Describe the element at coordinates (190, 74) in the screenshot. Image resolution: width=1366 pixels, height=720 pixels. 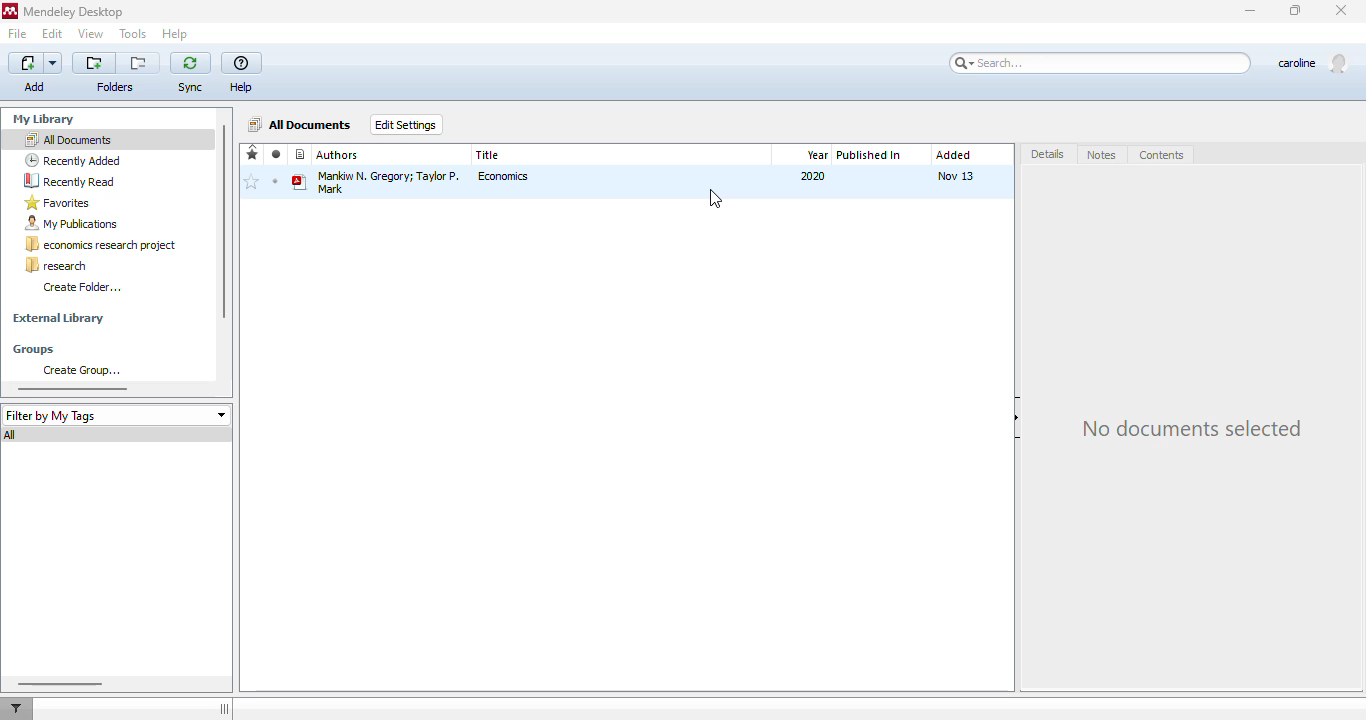
I see `sync` at that location.